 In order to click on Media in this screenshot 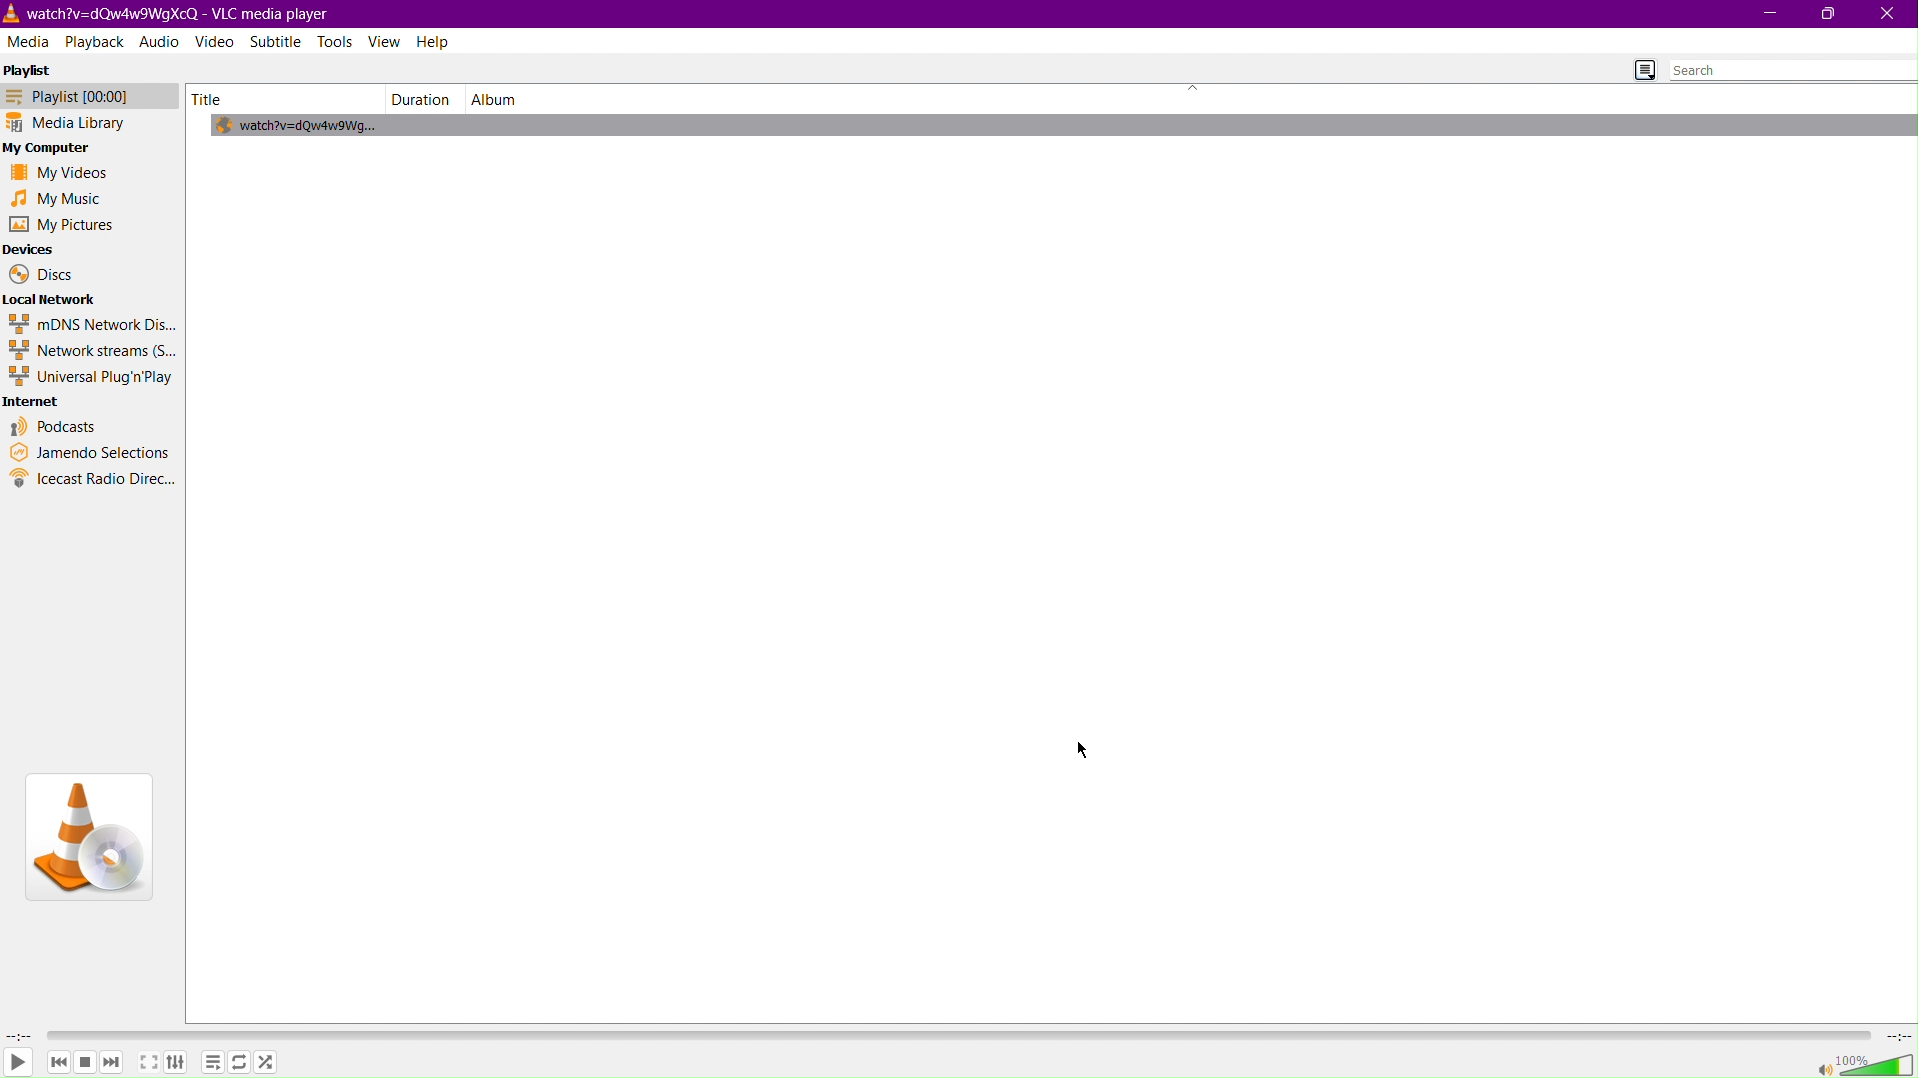, I will do `click(30, 43)`.